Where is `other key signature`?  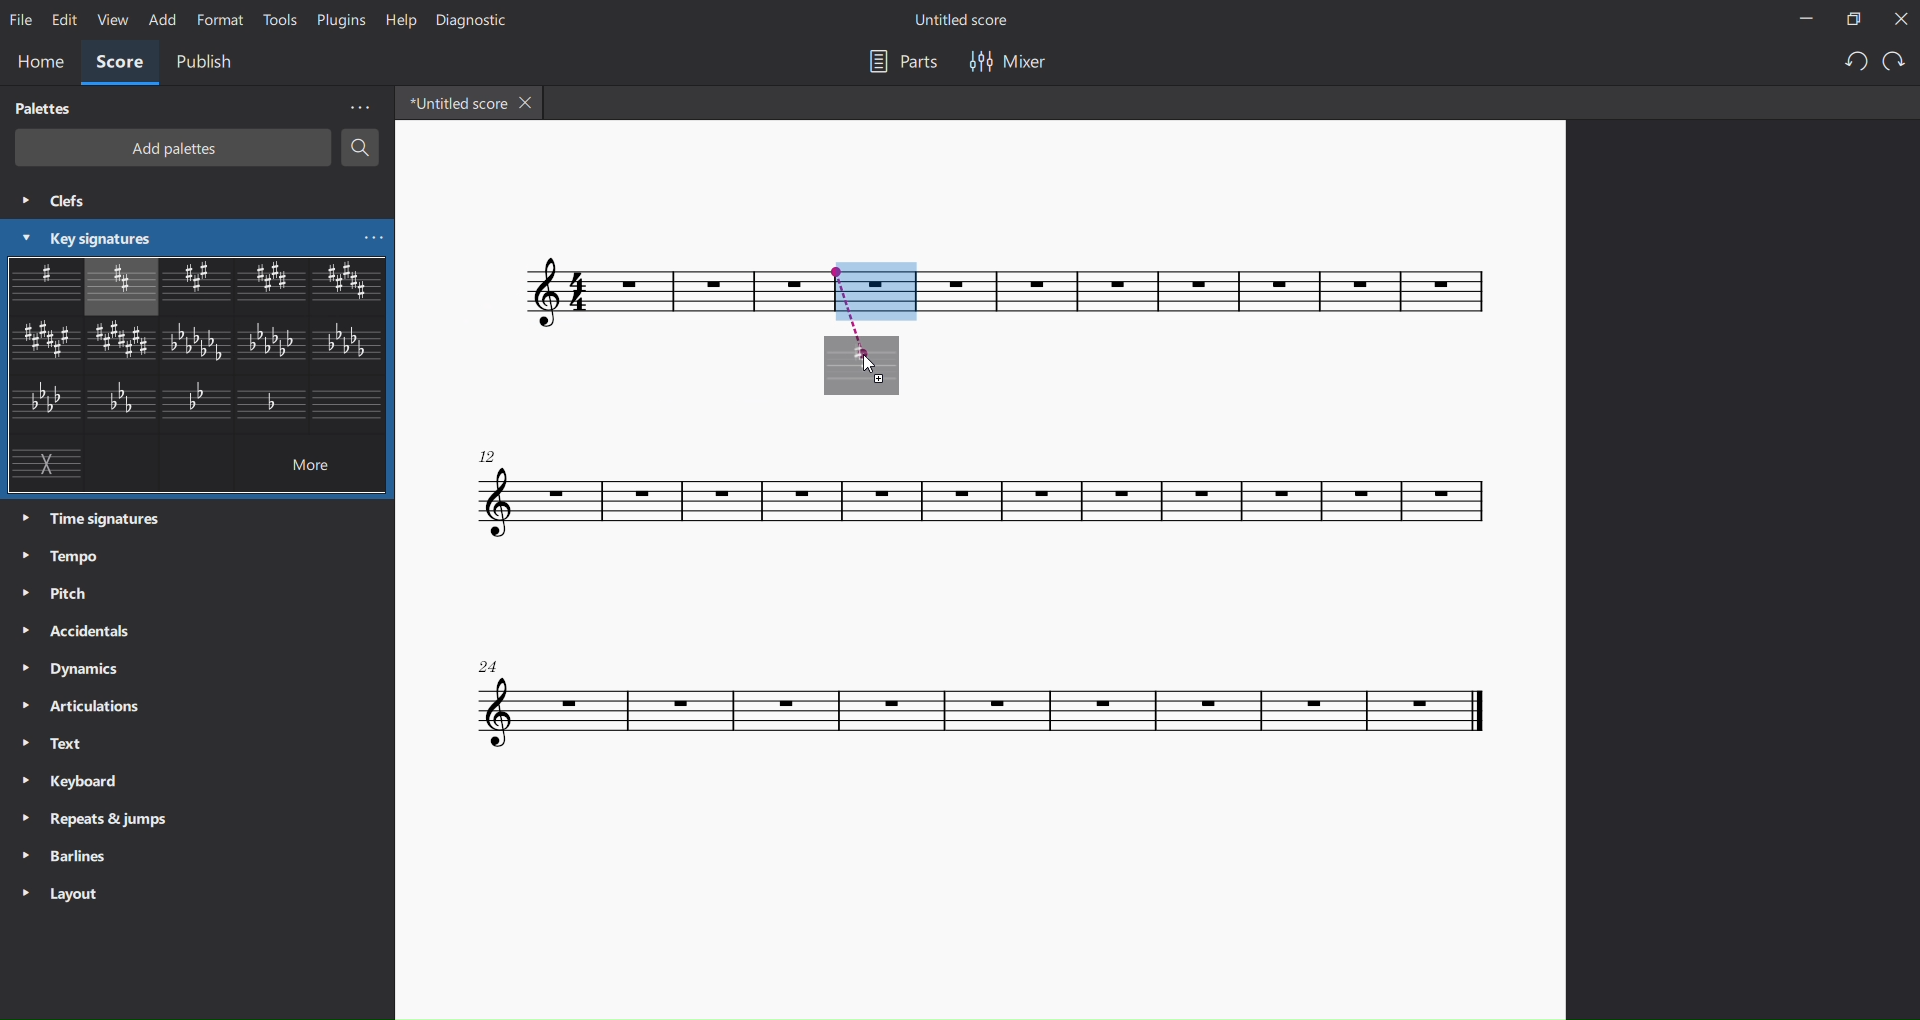 other key signature is located at coordinates (273, 405).